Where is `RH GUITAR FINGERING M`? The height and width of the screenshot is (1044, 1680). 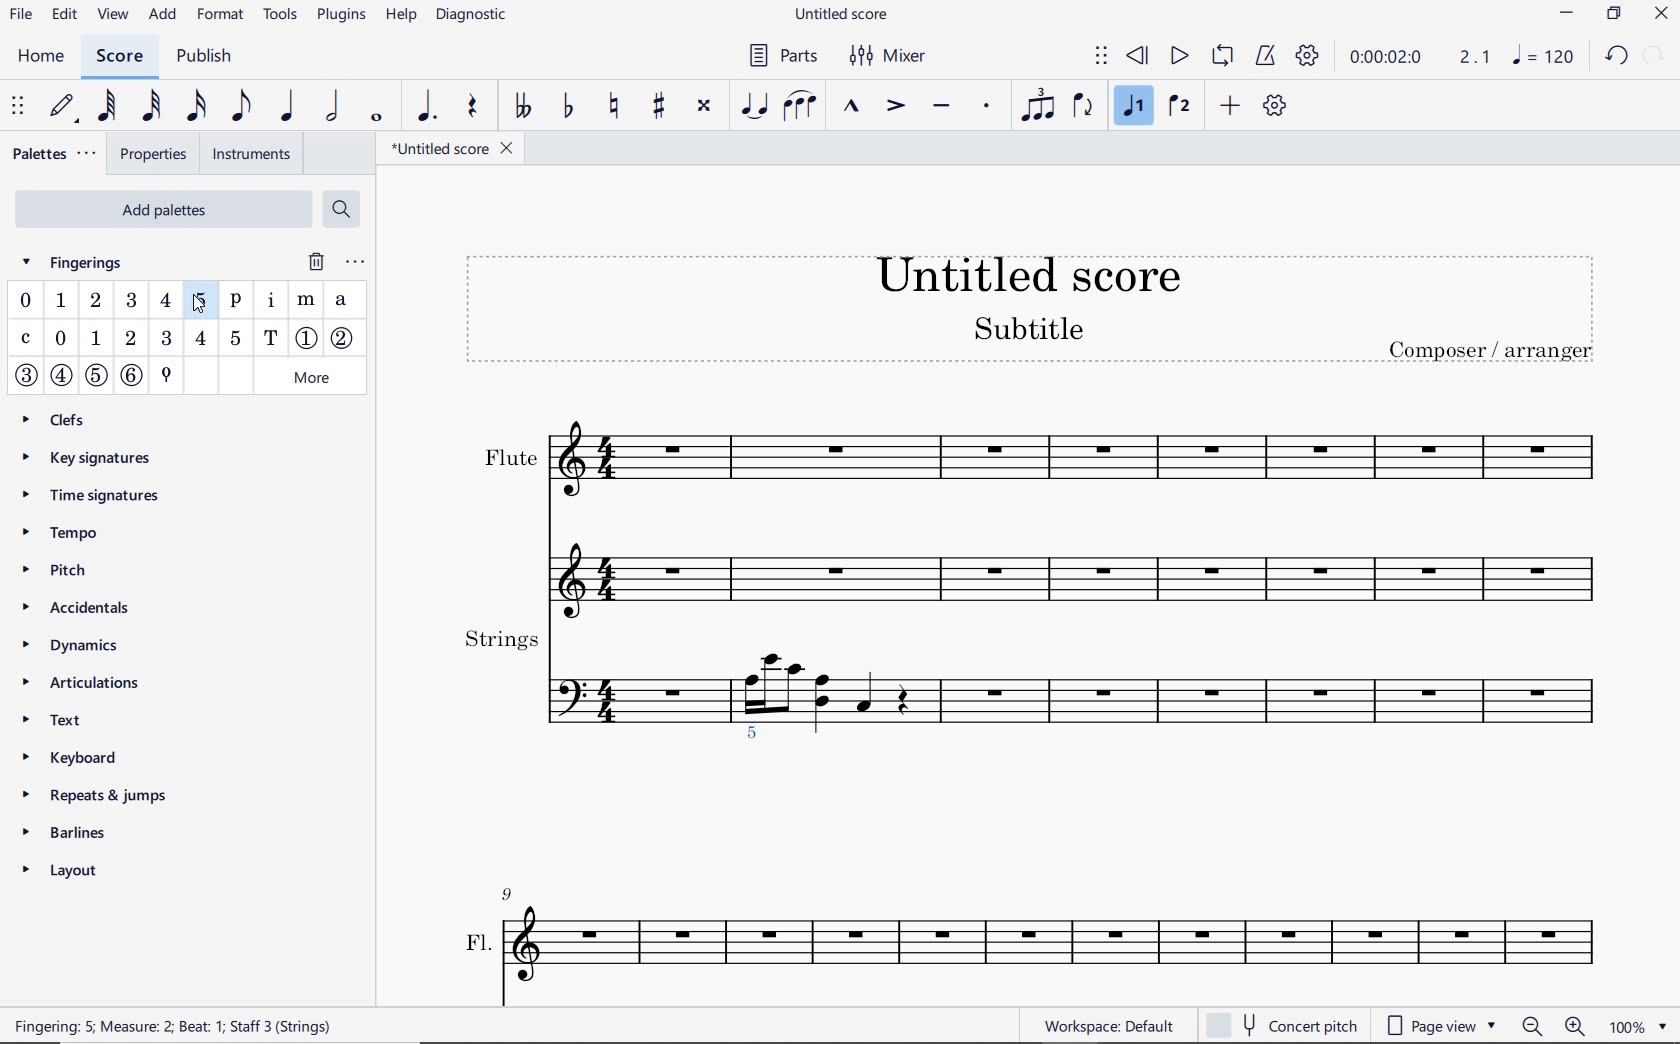 RH GUITAR FINGERING M is located at coordinates (308, 298).